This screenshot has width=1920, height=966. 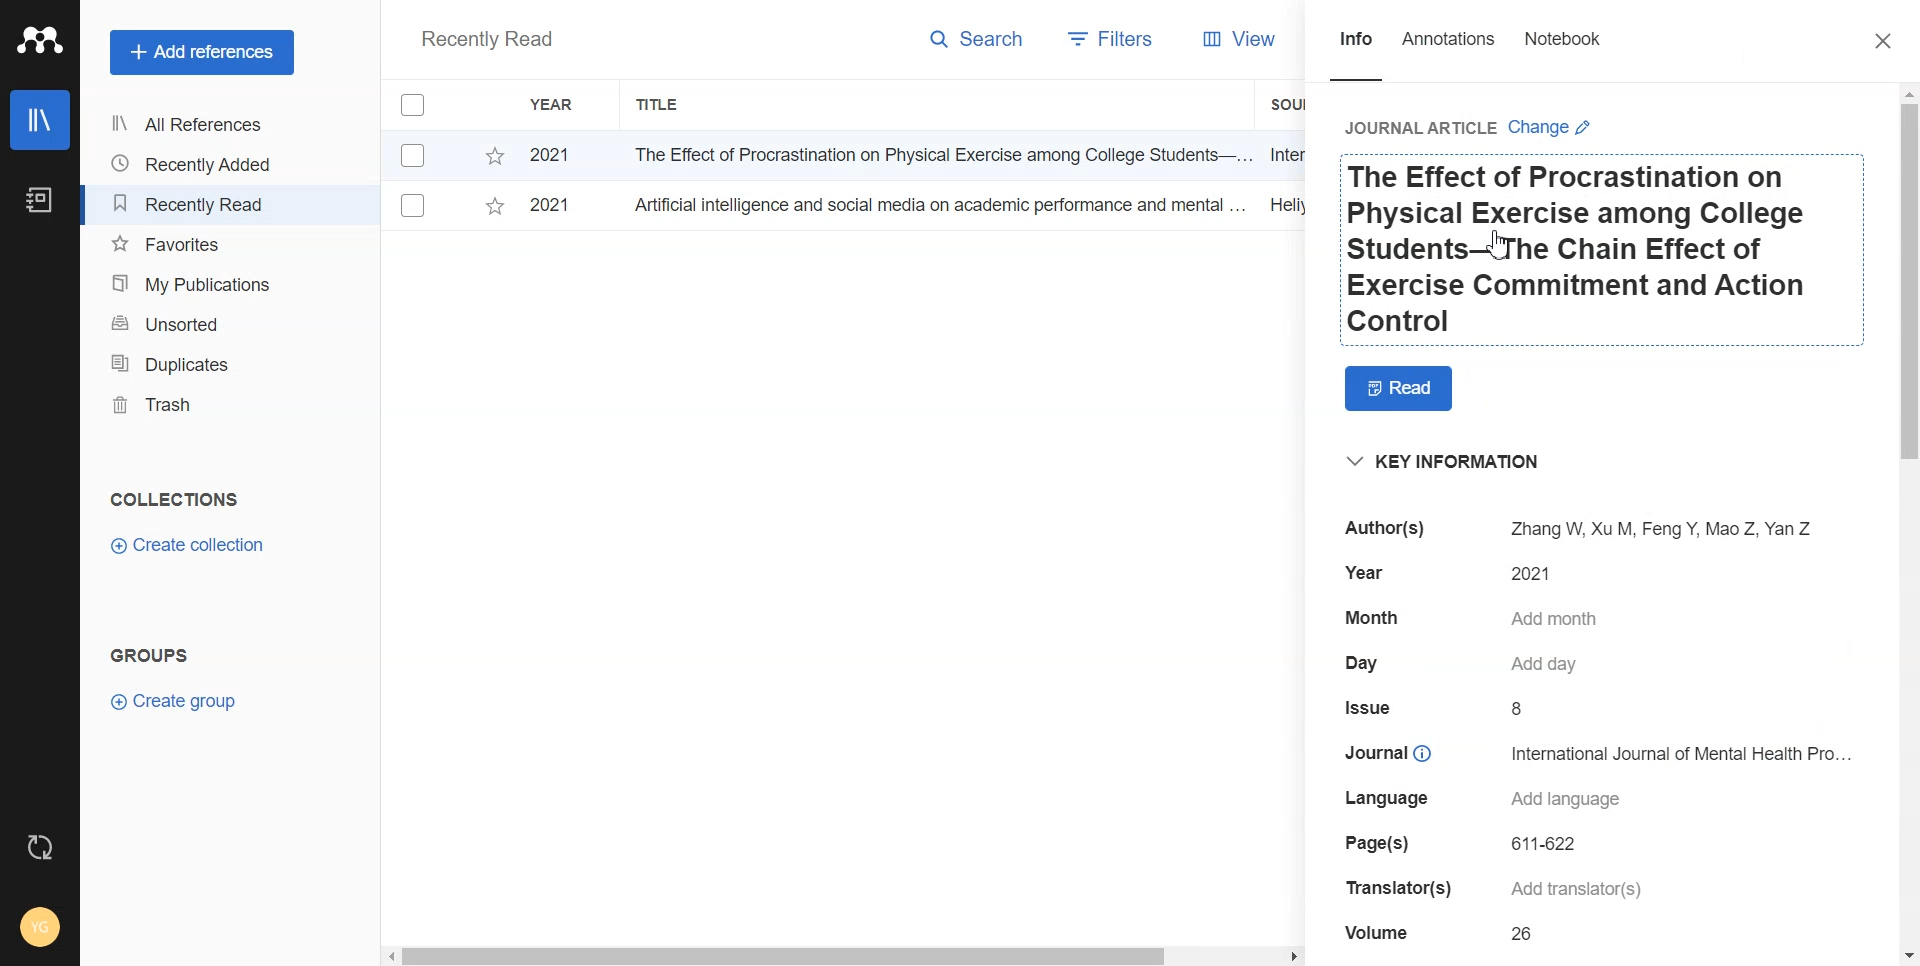 What do you see at coordinates (1604, 253) in the screenshot?
I see `The Effect of Procrastination on
Physical Exercise among College
Students—The Chain Effect of
Exercise Commitment and Action
Control` at bounding box center [1604, 253].